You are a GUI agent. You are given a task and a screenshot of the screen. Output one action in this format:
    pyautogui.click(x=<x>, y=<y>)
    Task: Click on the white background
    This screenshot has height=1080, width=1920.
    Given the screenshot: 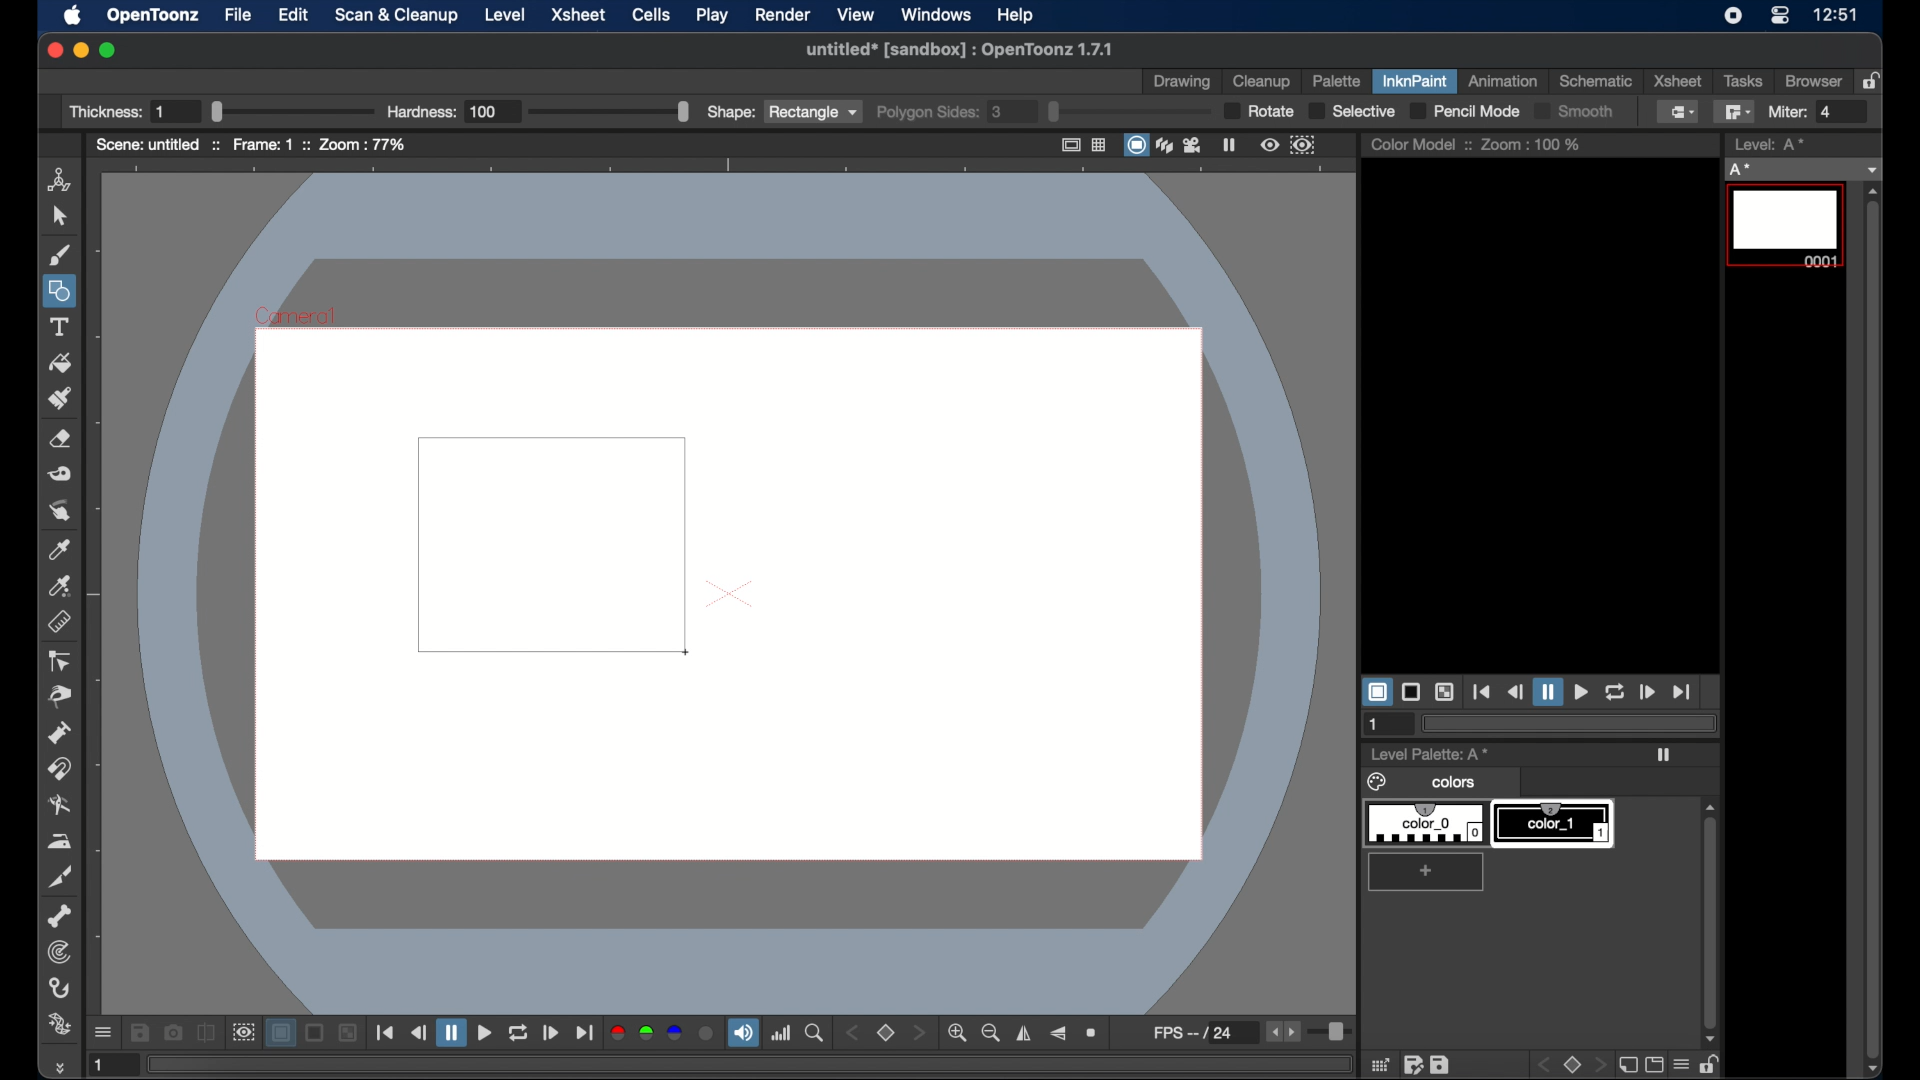 What is the action you would take?
    pyautogui.click(x=280, y=1033)
    